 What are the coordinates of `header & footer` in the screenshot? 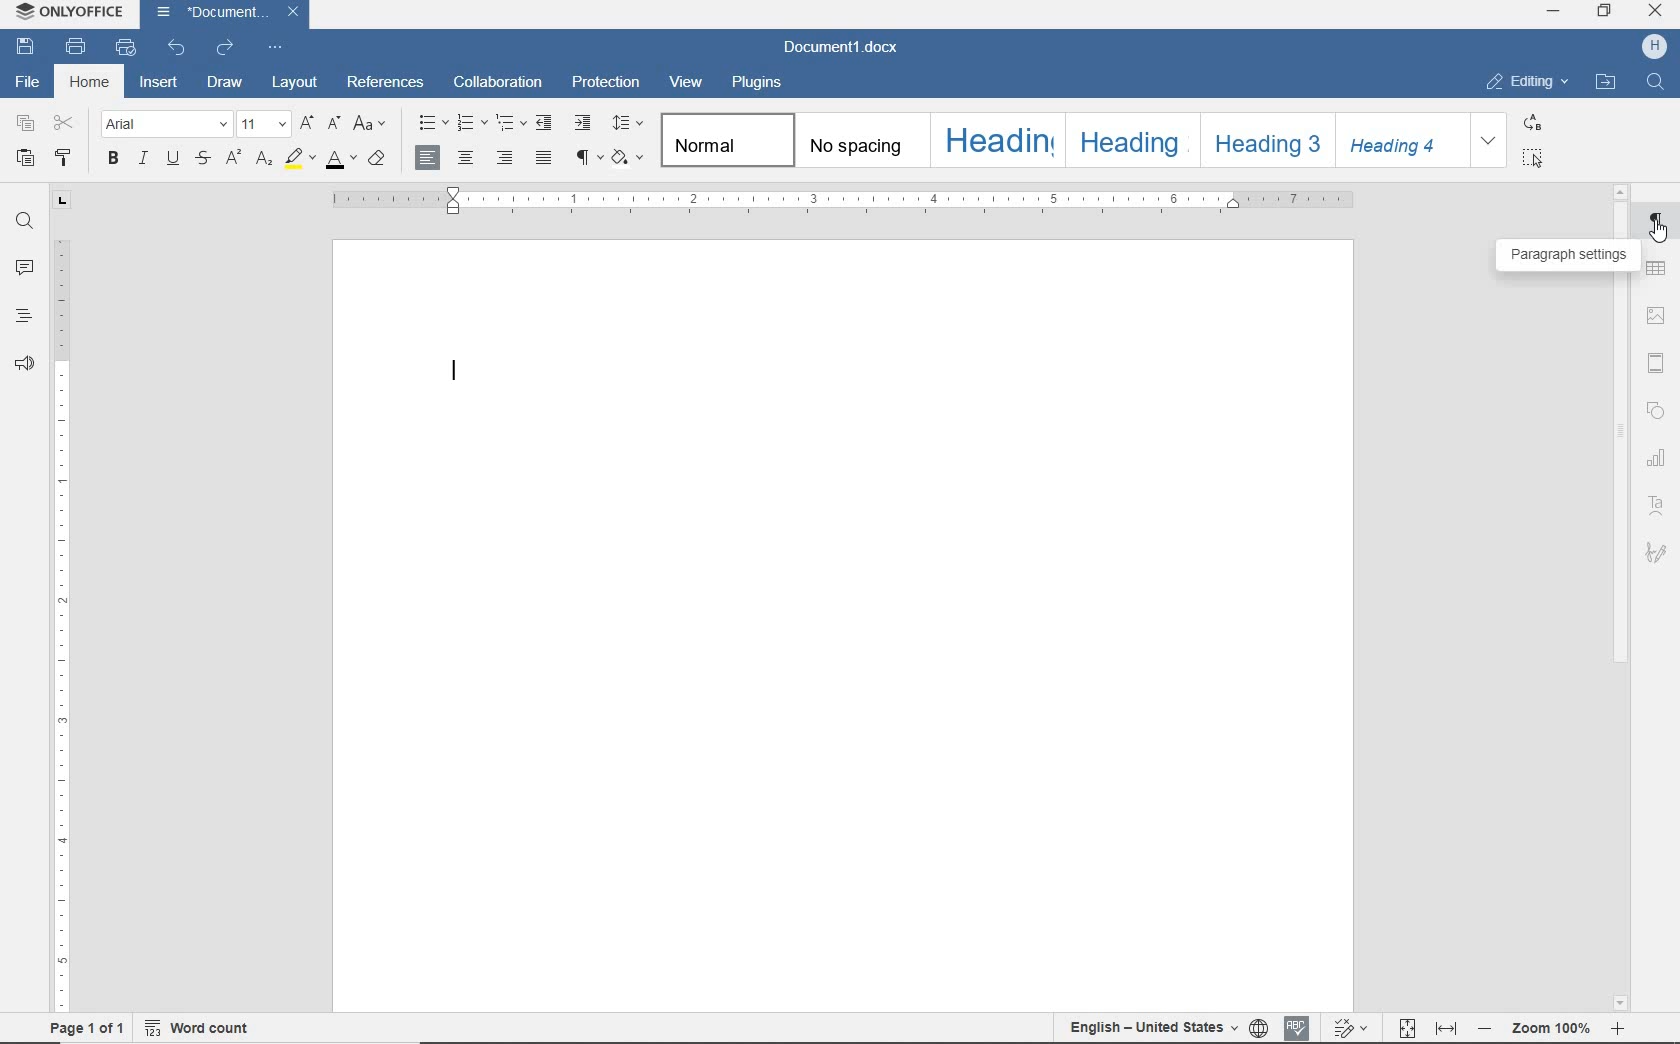 It's located at (1656, 362).